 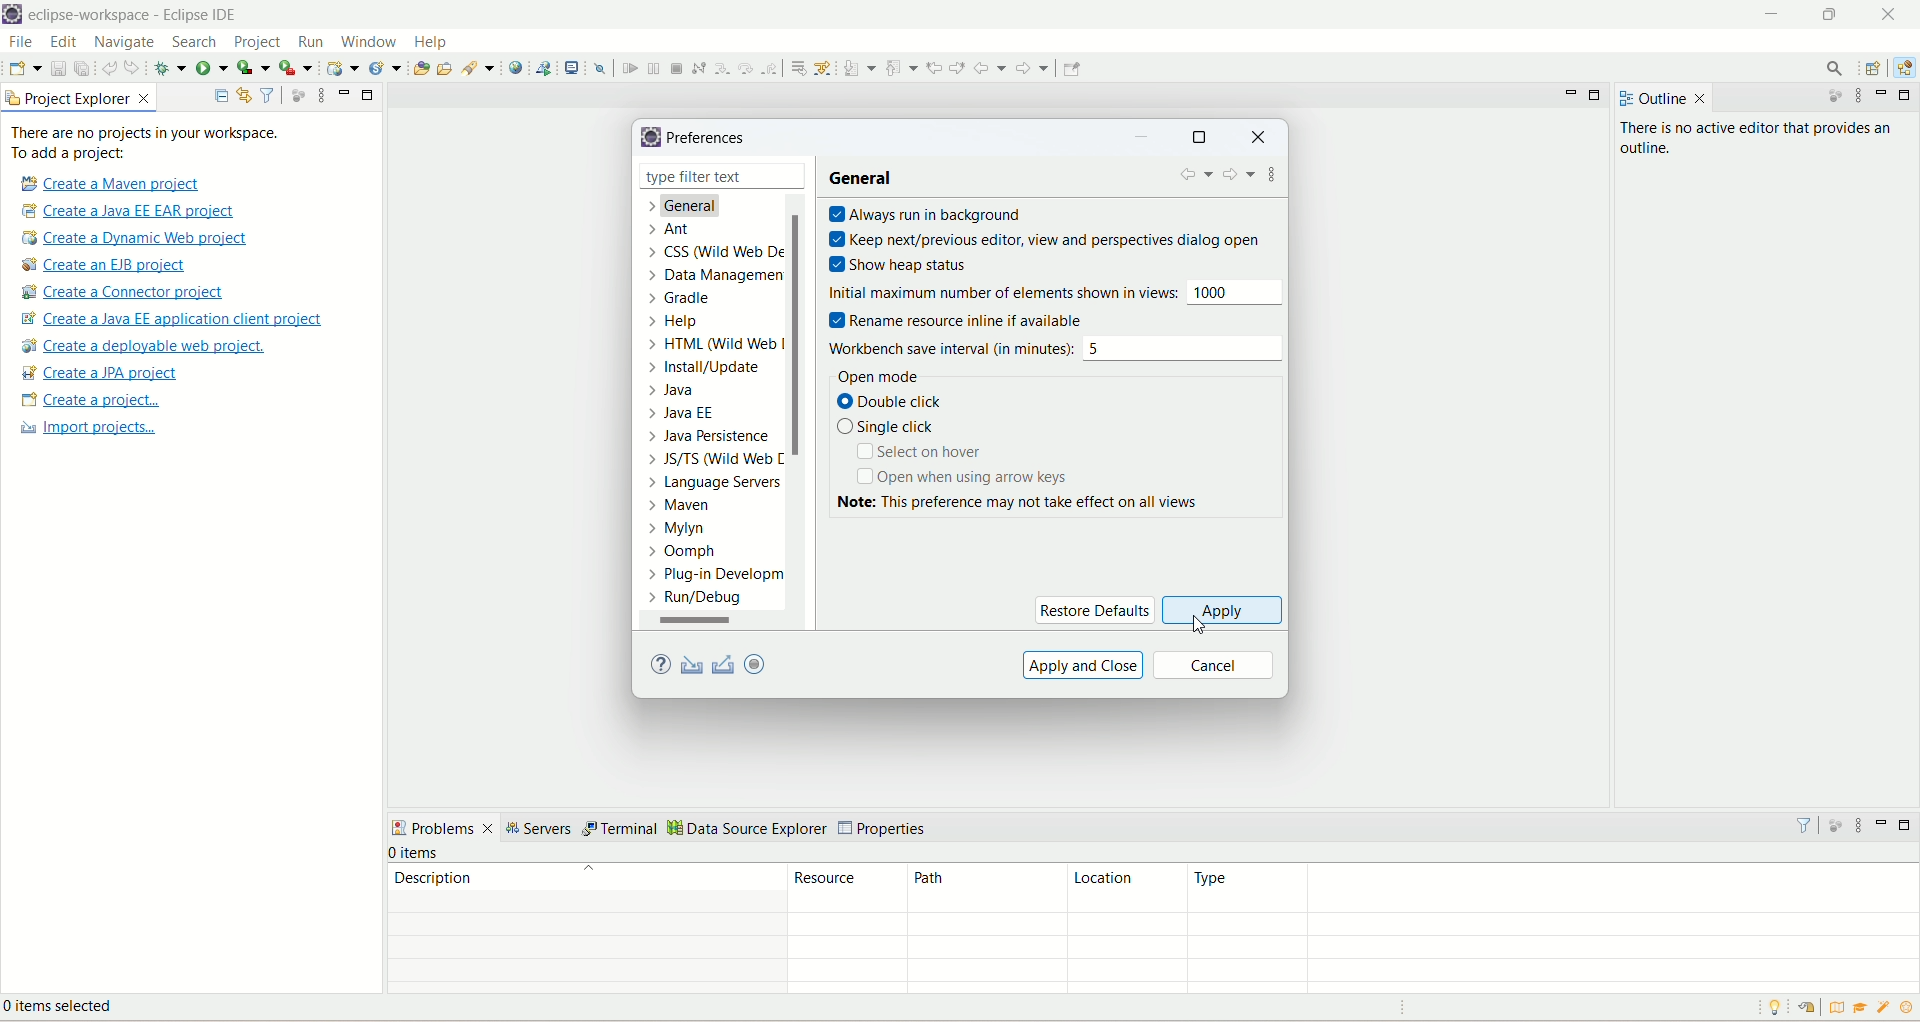 I want to click on undo, so click(x=109, y=66).